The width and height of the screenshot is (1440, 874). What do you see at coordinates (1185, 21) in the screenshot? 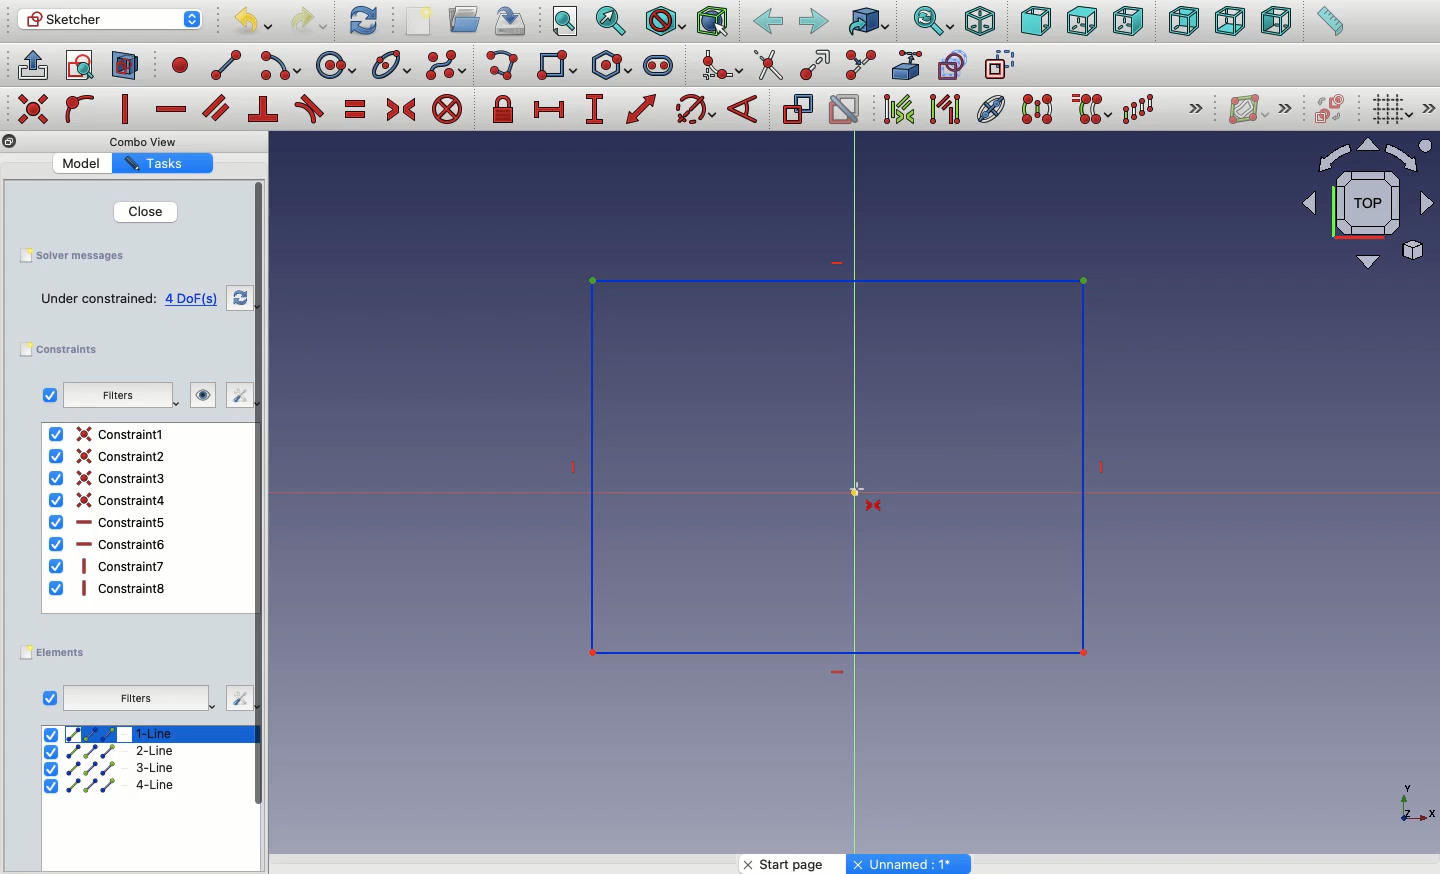
I see `Back` at bounding box center [1185, 21].